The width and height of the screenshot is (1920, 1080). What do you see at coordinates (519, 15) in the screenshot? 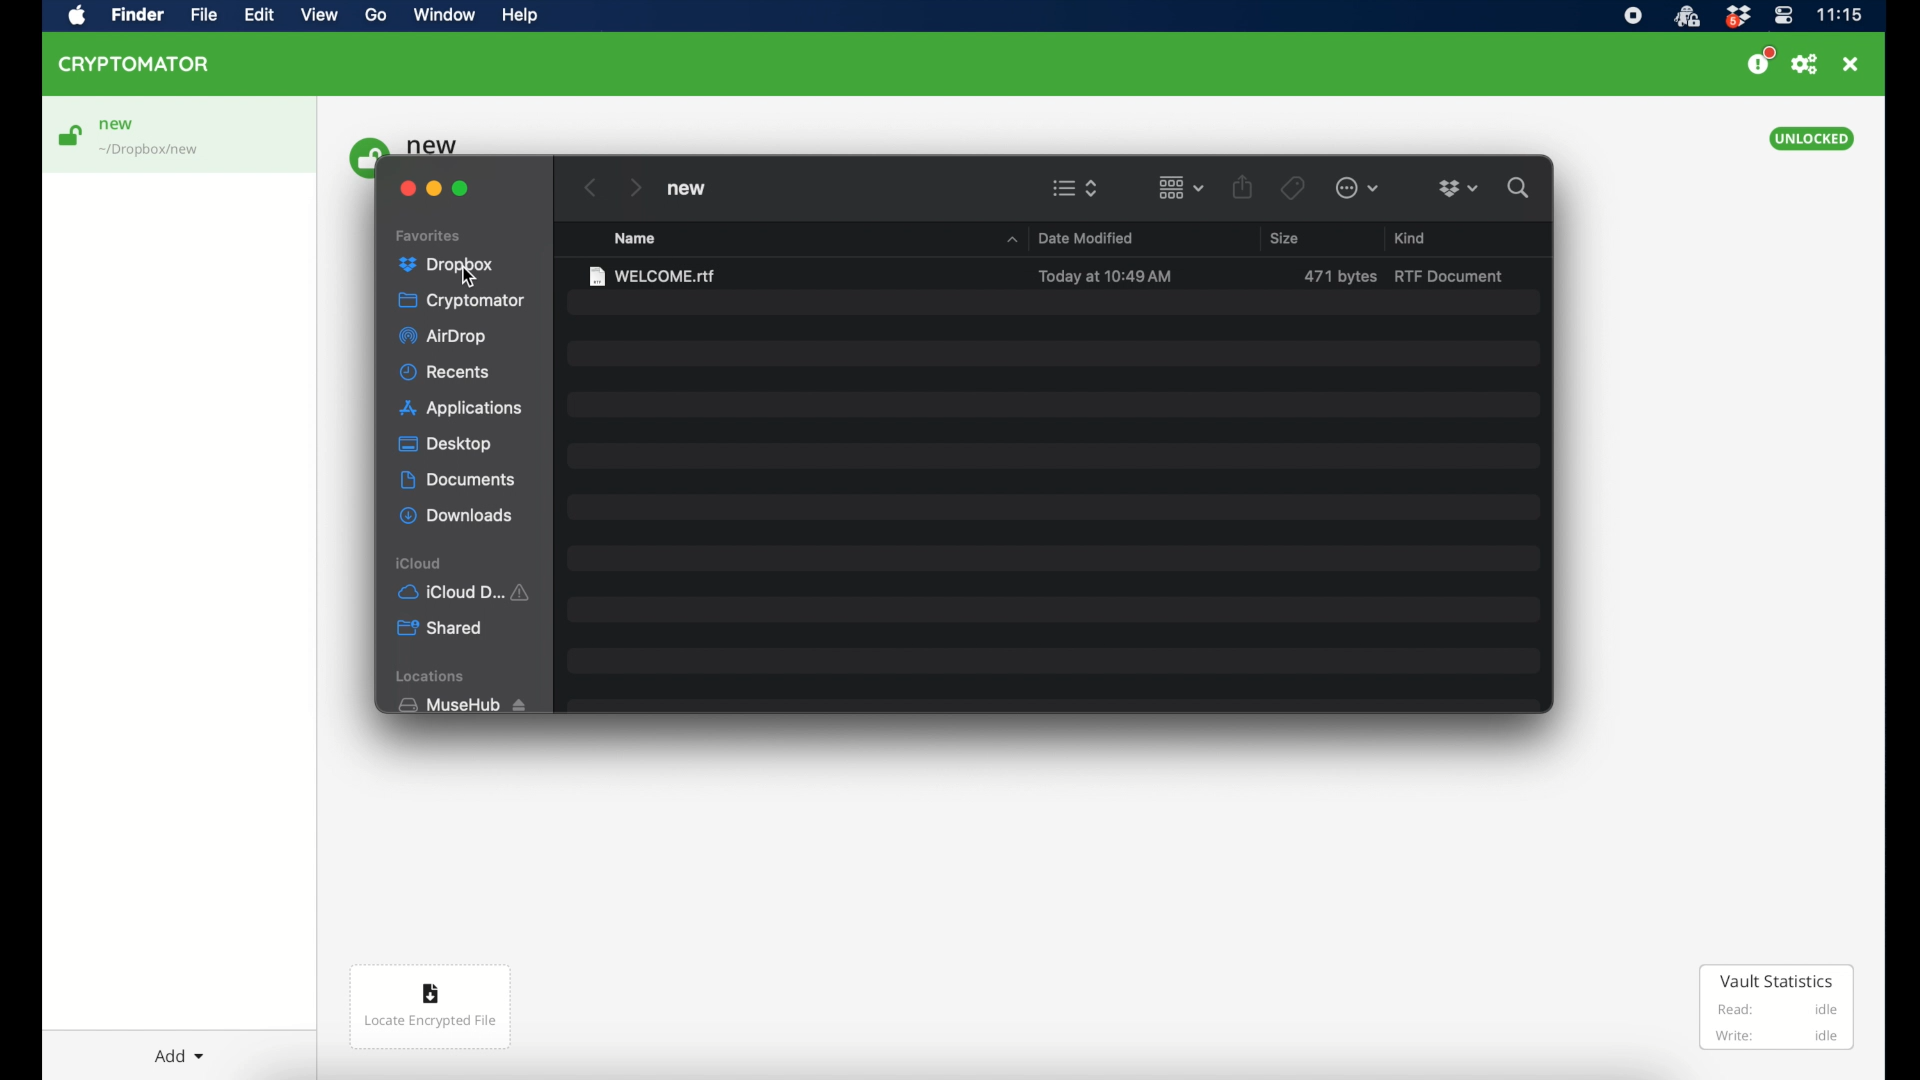
I see `help` at bounding box center [519, 15].